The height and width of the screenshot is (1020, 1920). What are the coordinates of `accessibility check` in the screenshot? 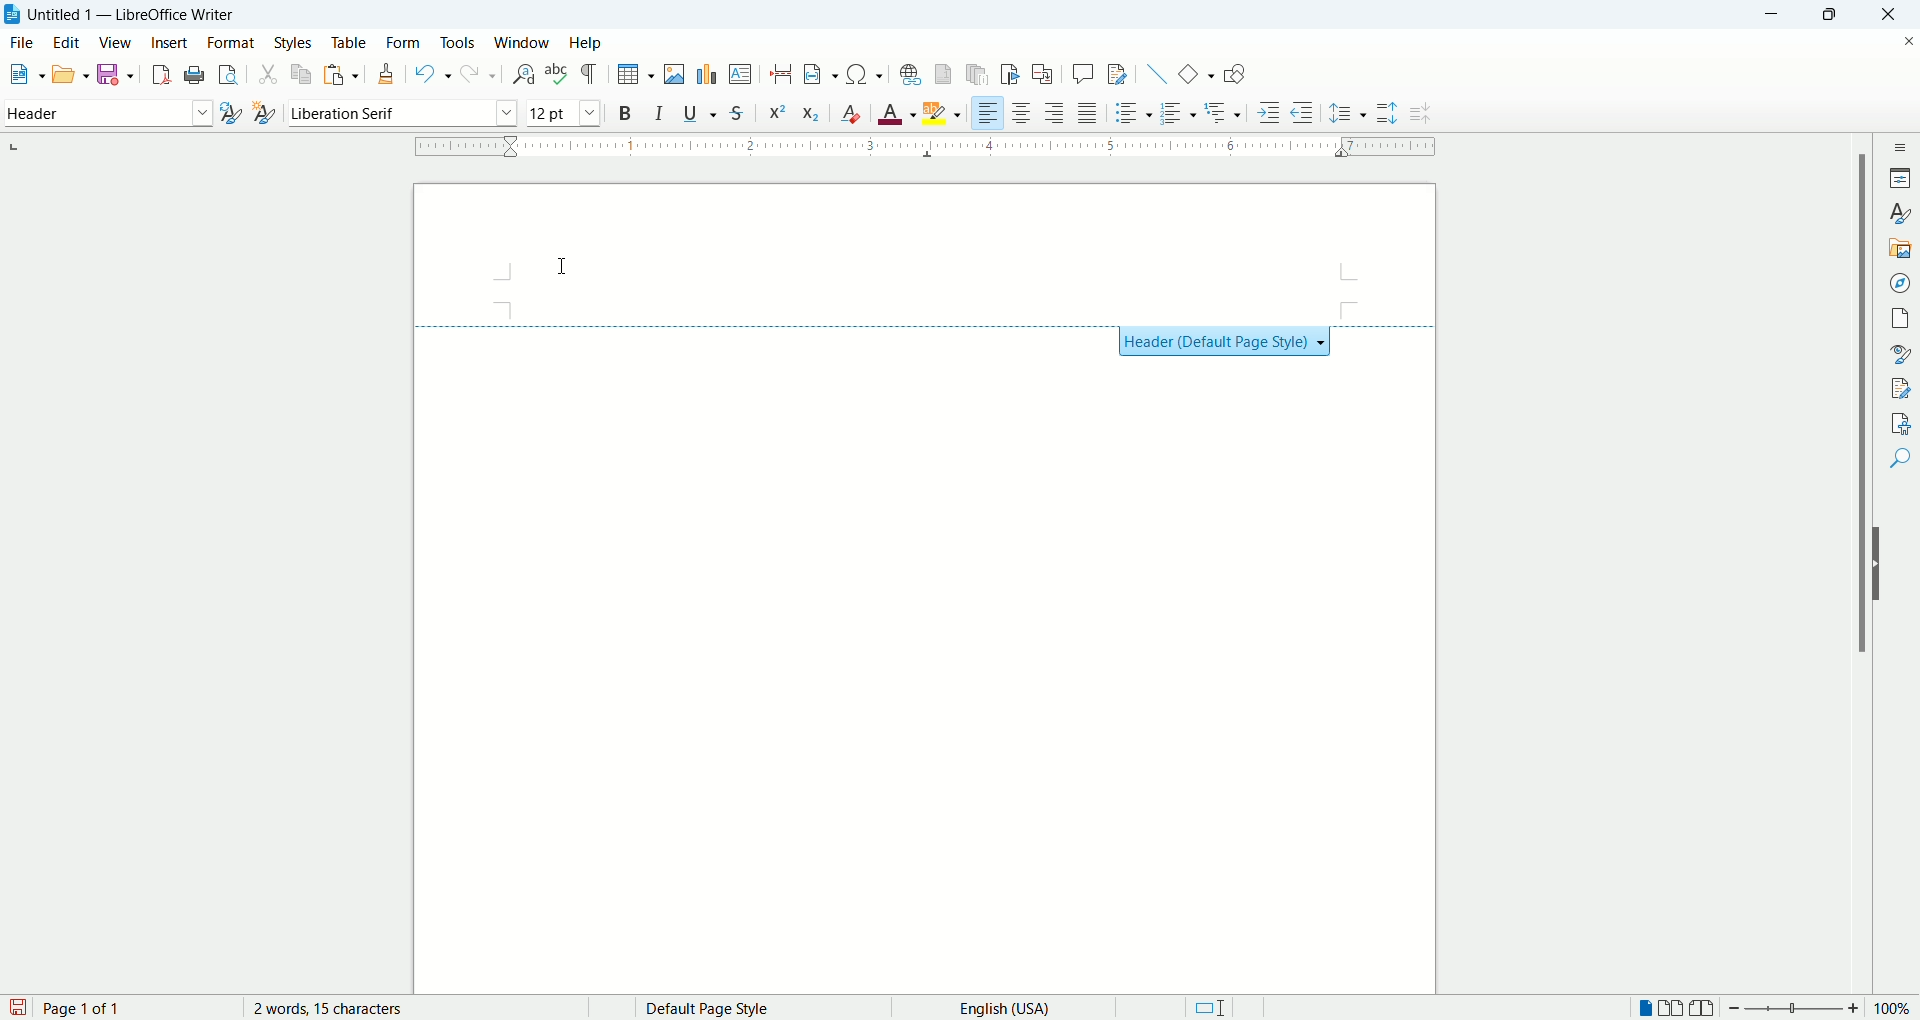 It's located at (1900, 424).